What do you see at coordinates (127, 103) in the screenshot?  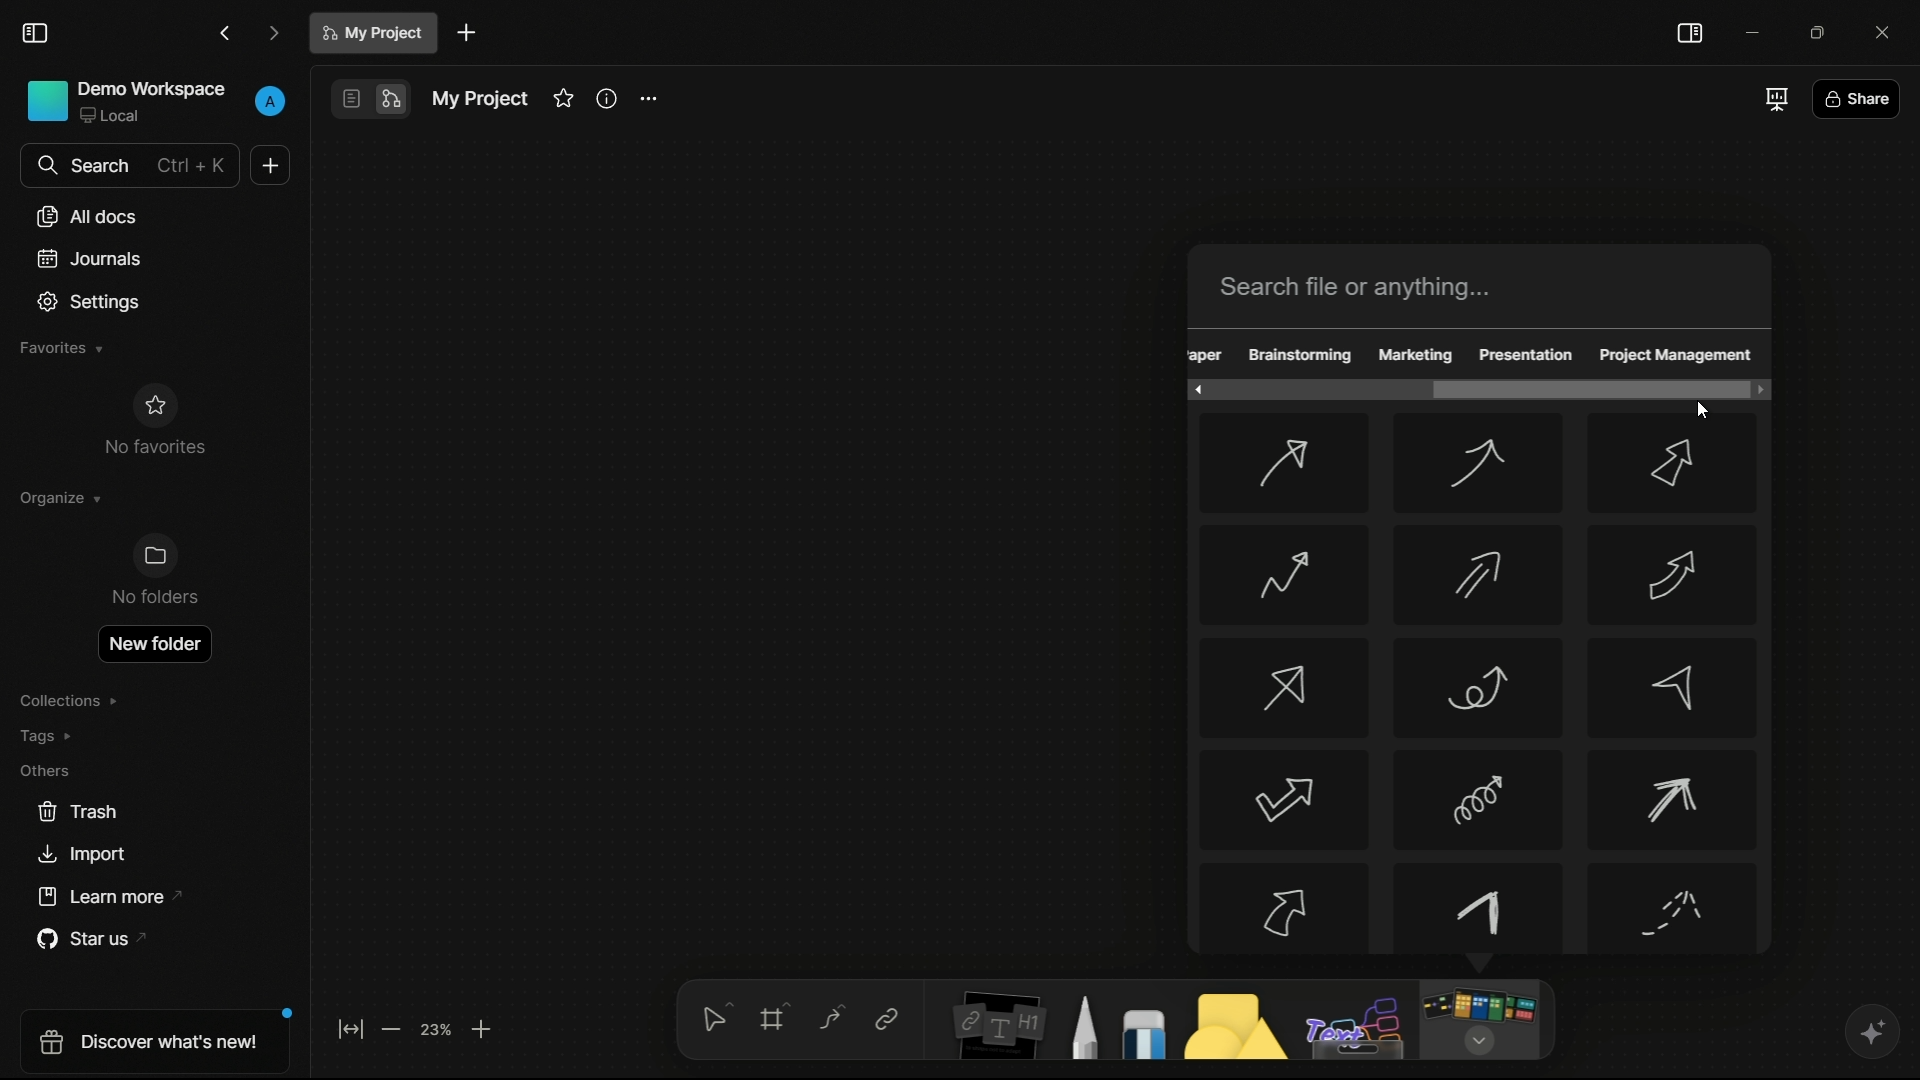 I see `demo workspace` at bounding box center [127, 103].